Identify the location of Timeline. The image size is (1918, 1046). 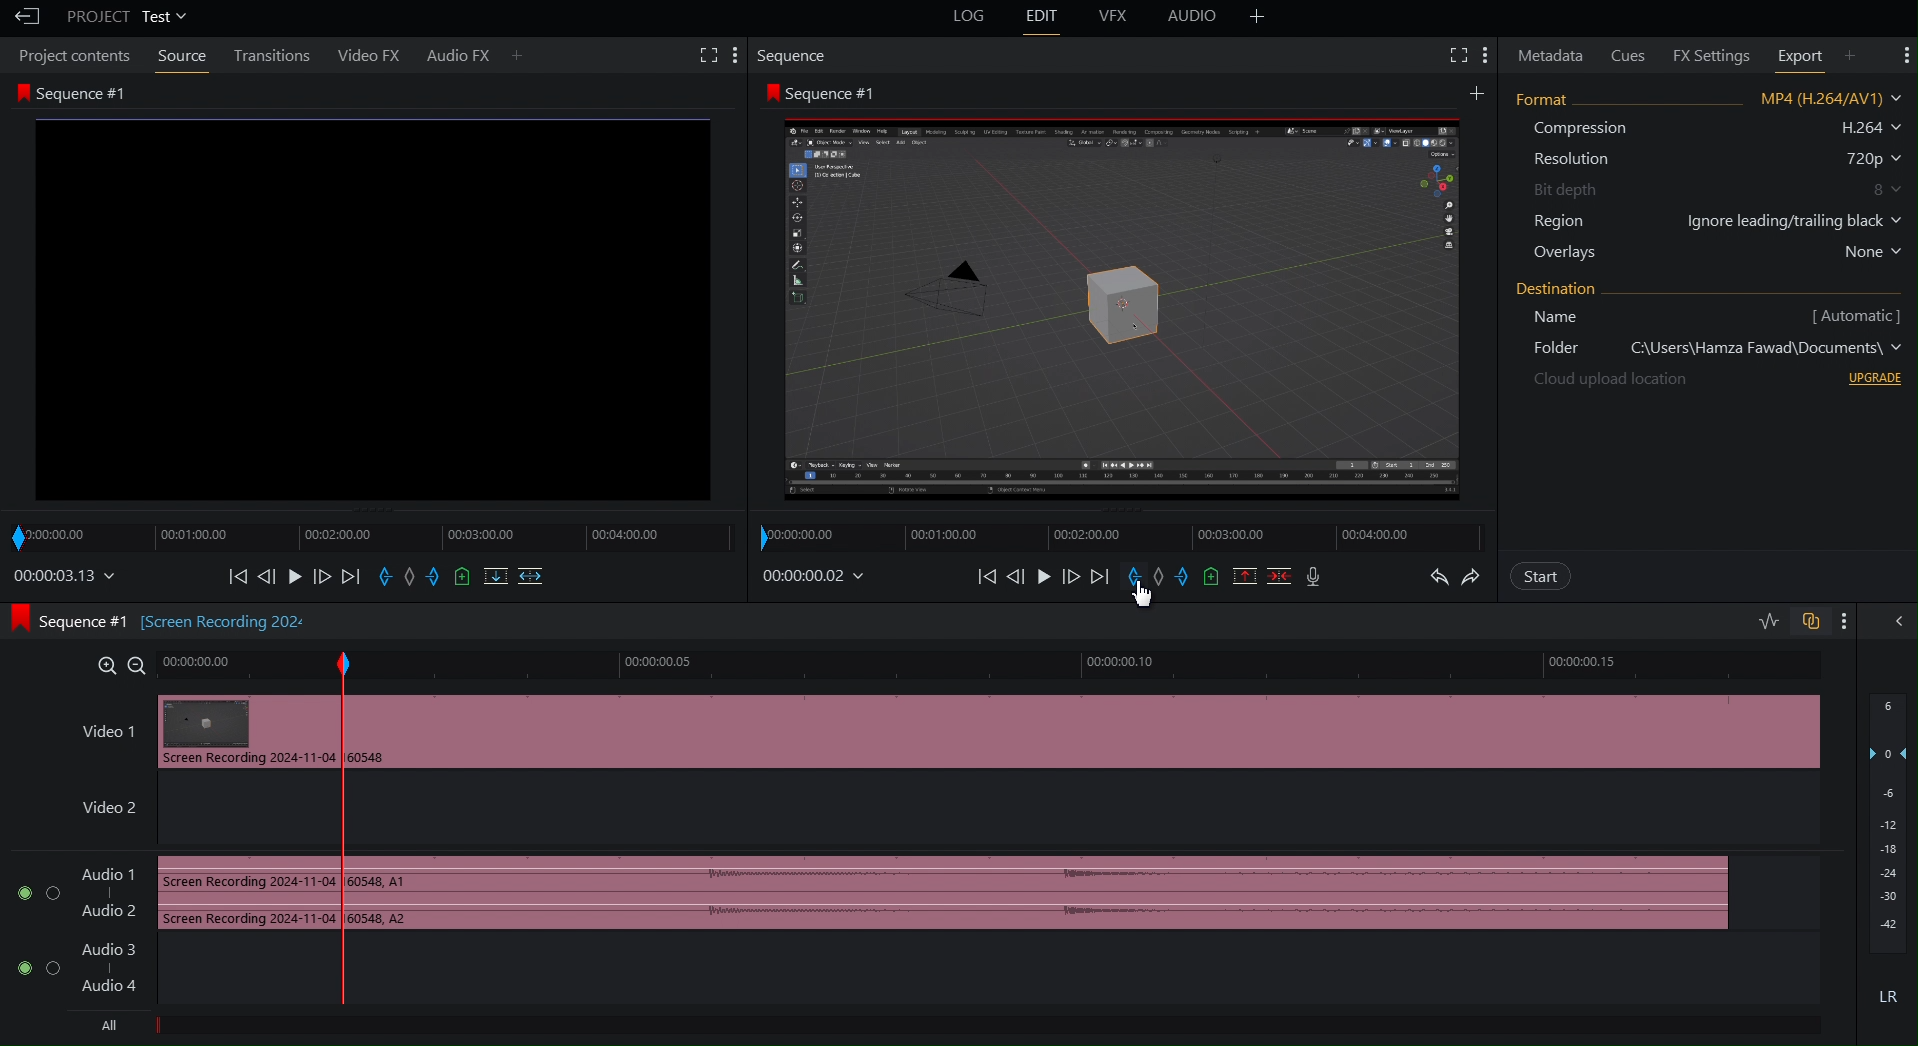
(233, 665).